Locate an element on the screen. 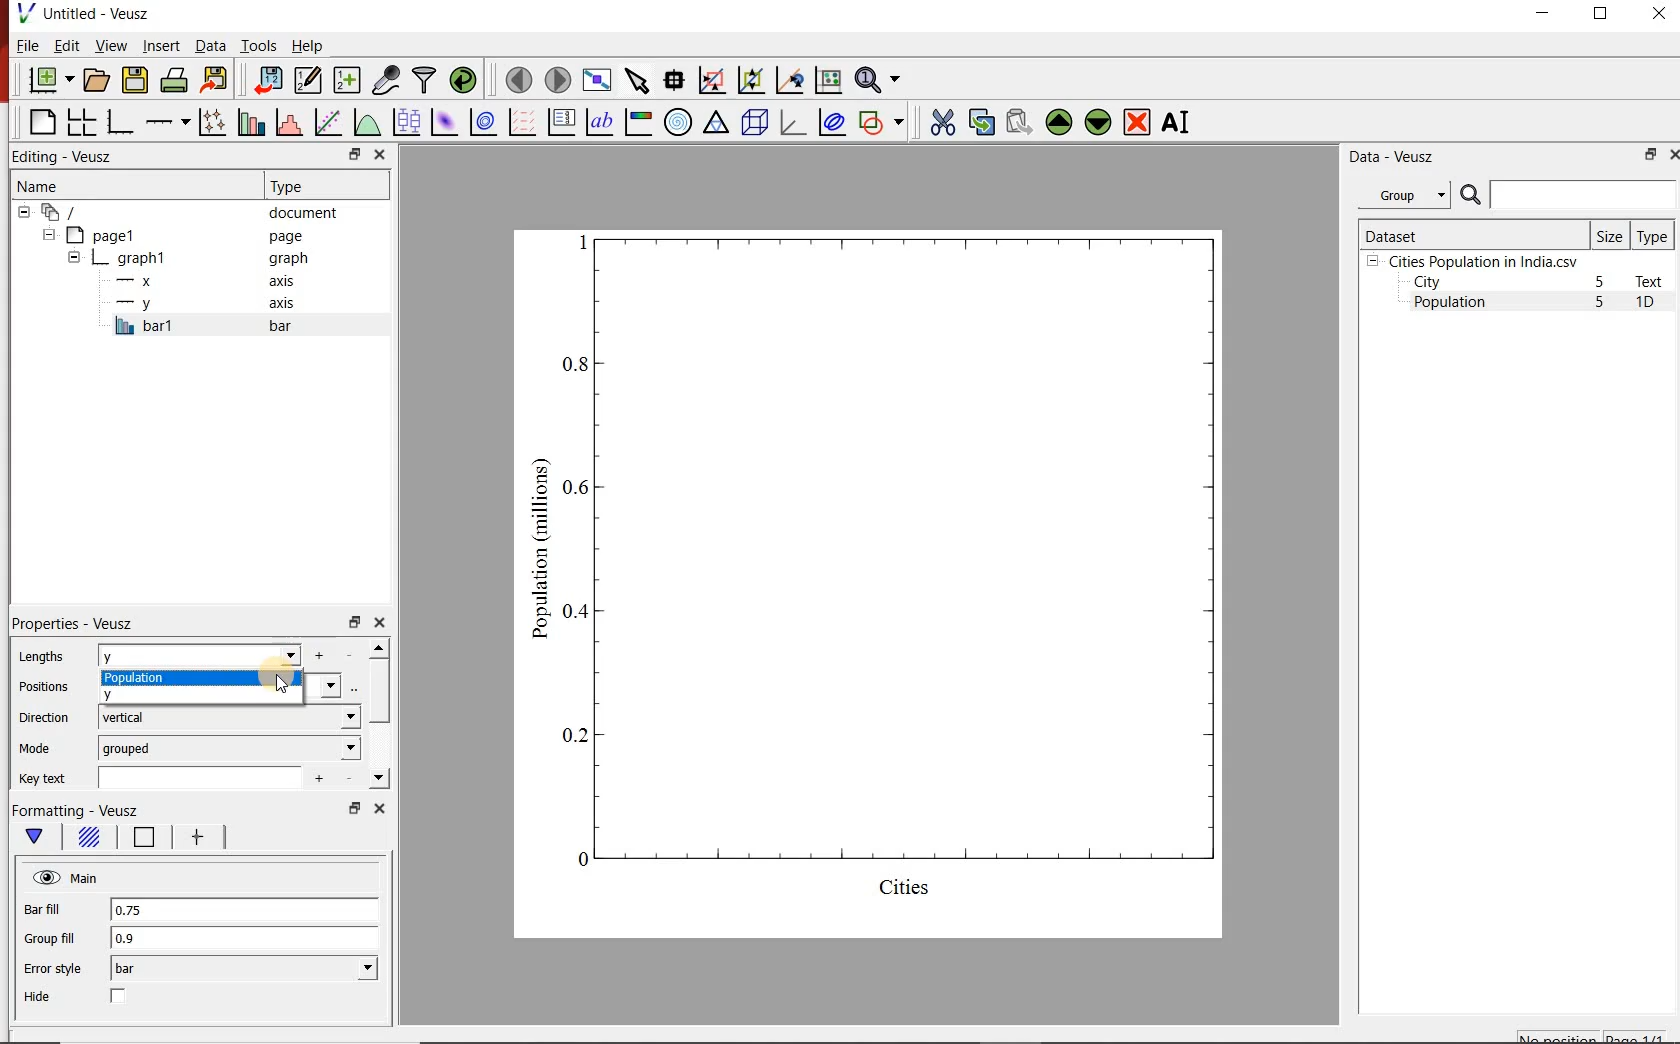  5 is located at coordinates (1601, 303).